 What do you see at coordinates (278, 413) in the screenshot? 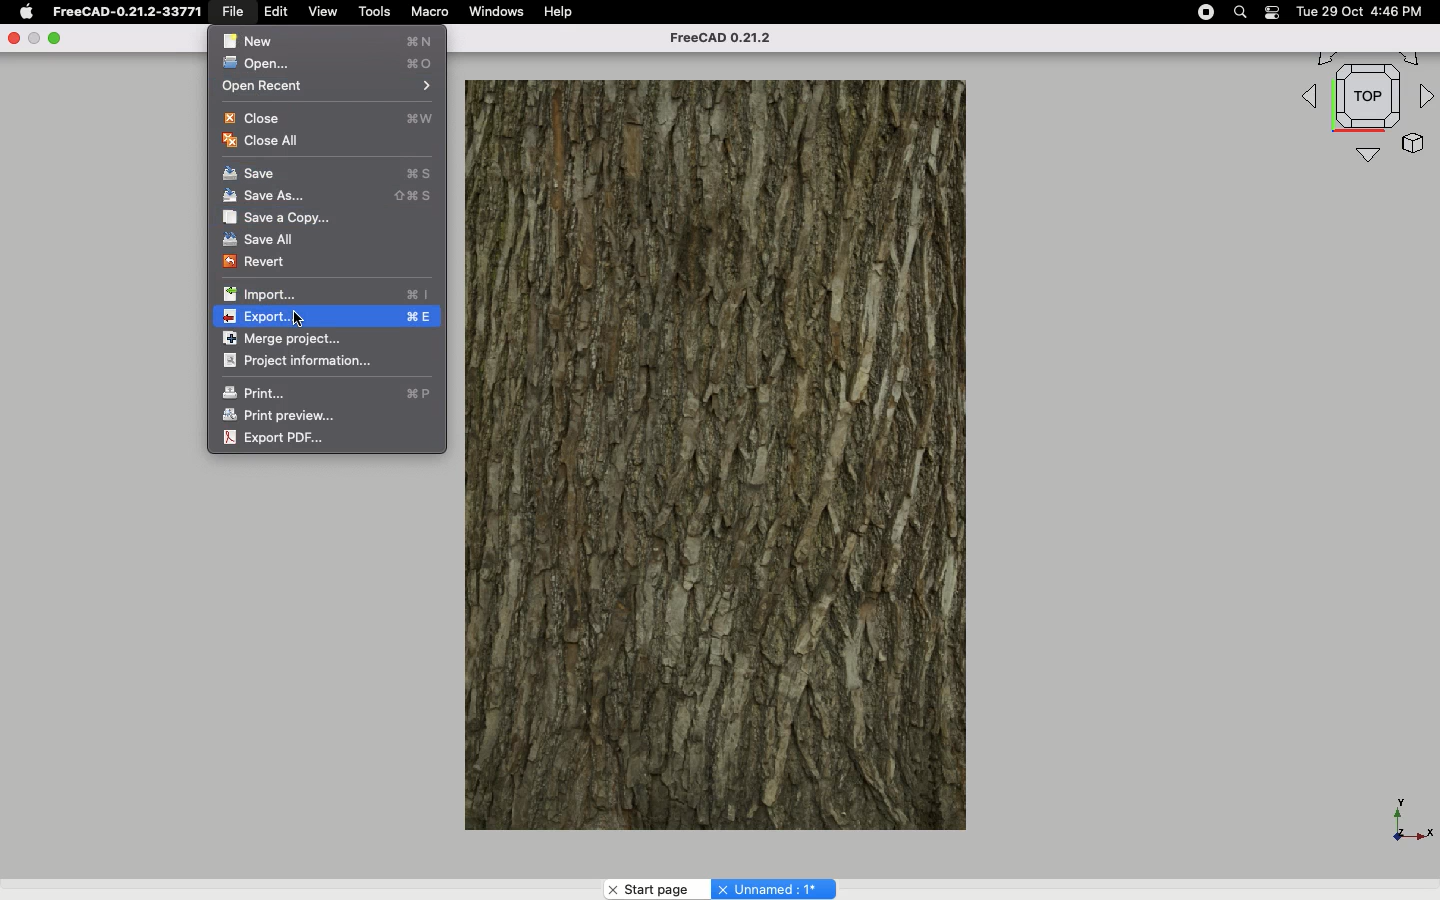
I see `Print preview` at bounding box center [278, 413].